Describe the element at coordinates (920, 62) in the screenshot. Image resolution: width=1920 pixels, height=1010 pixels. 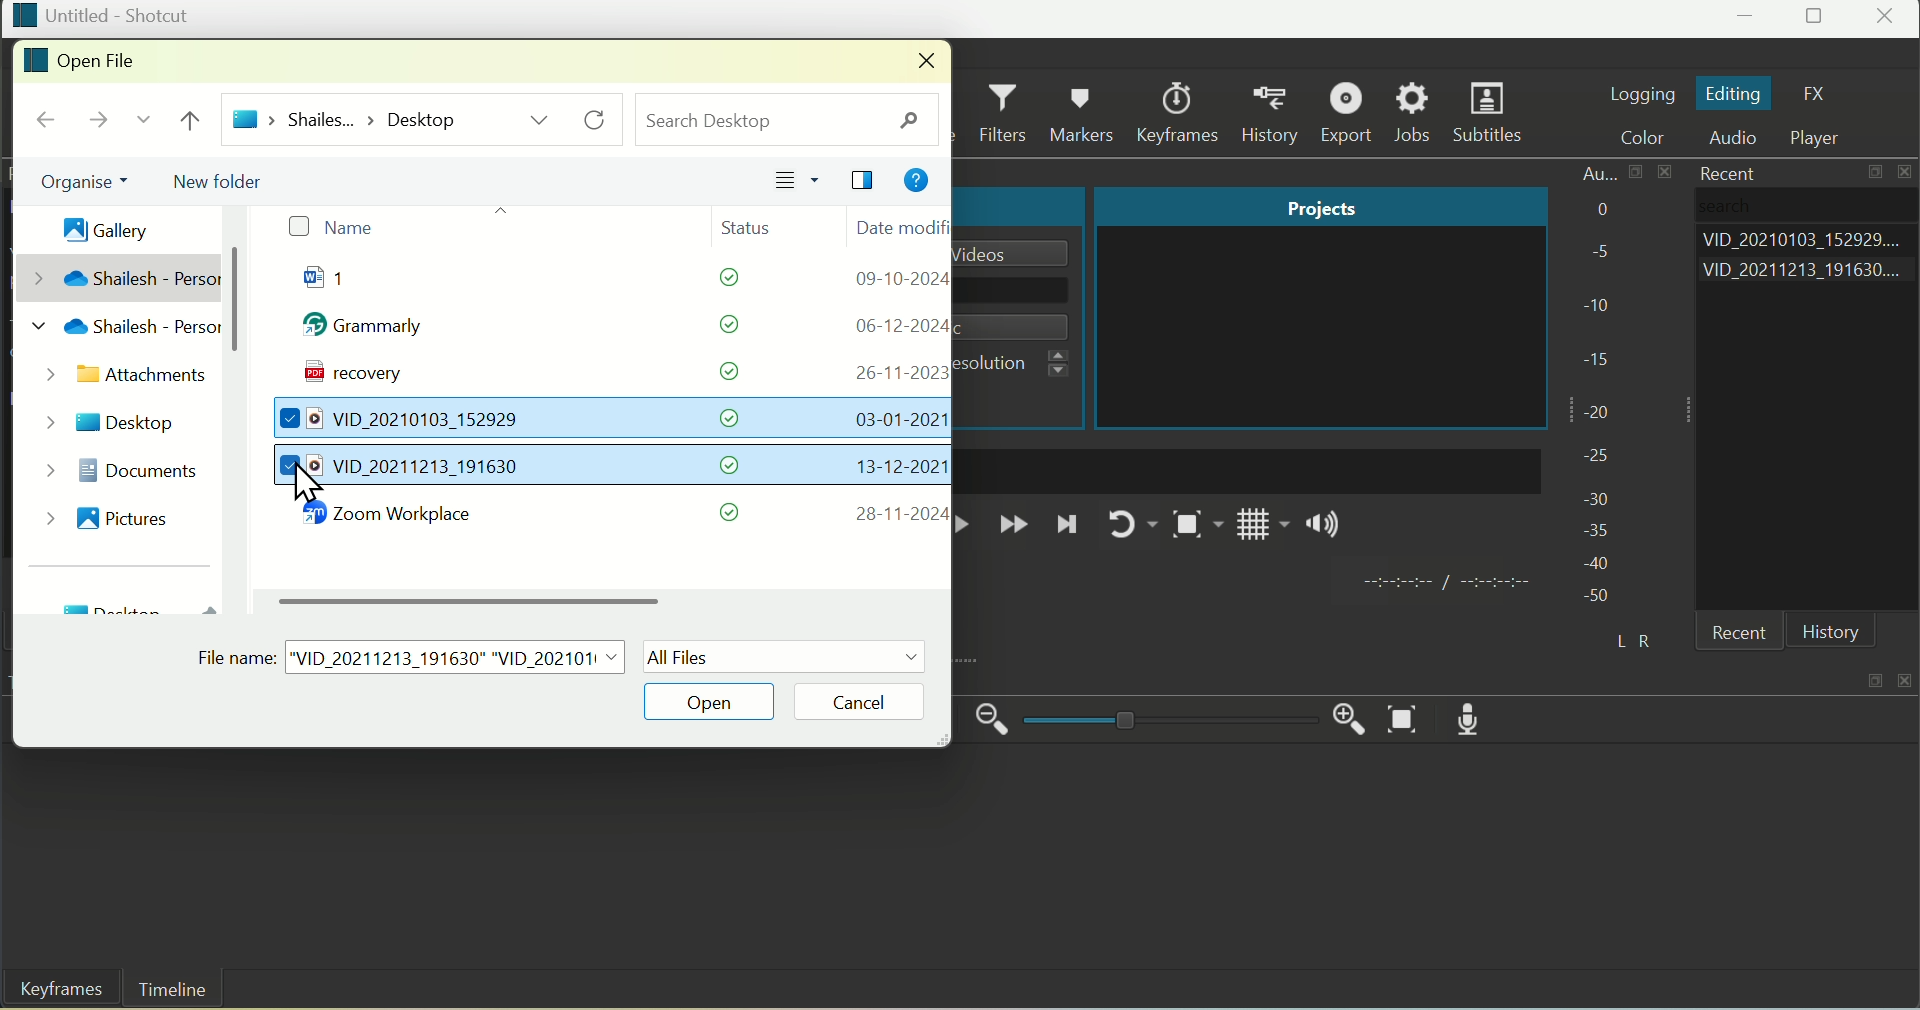
I see `close` at that location.